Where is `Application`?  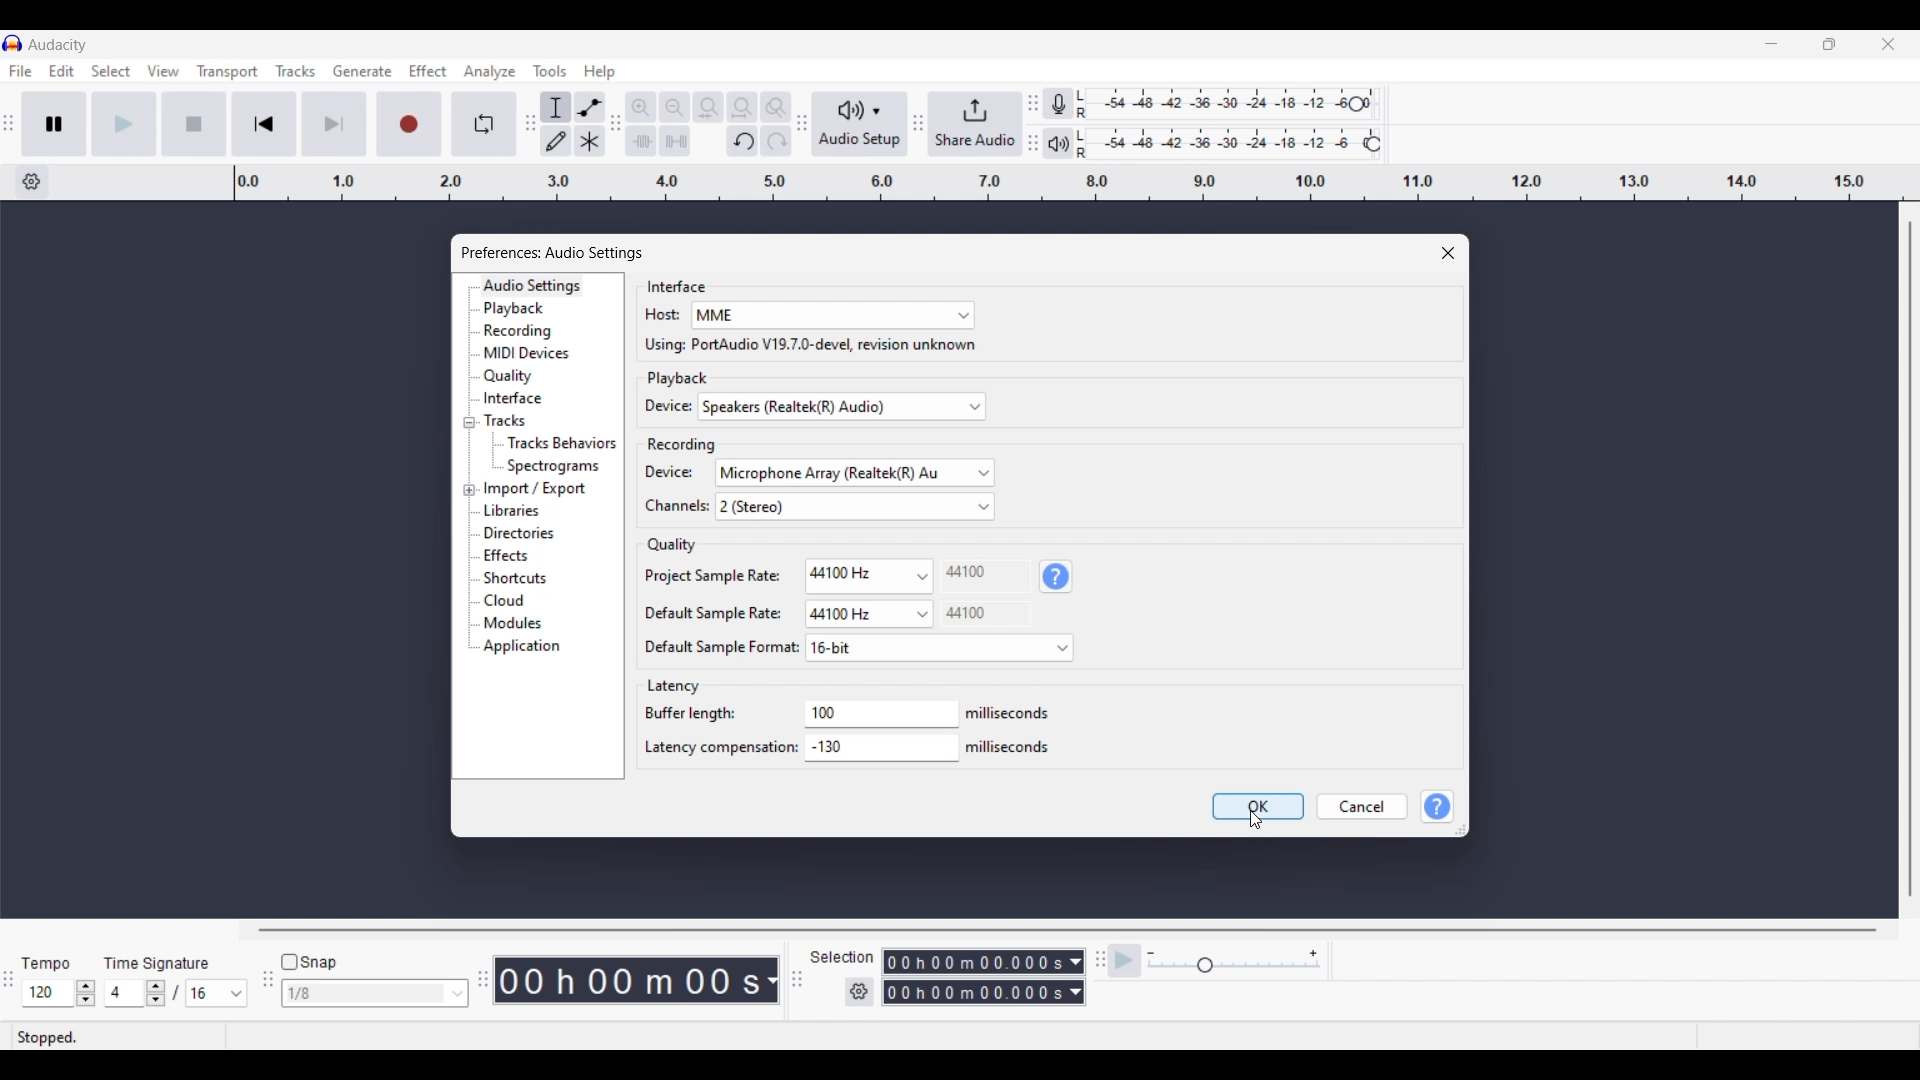 Application is located at coordinates (527, 647).